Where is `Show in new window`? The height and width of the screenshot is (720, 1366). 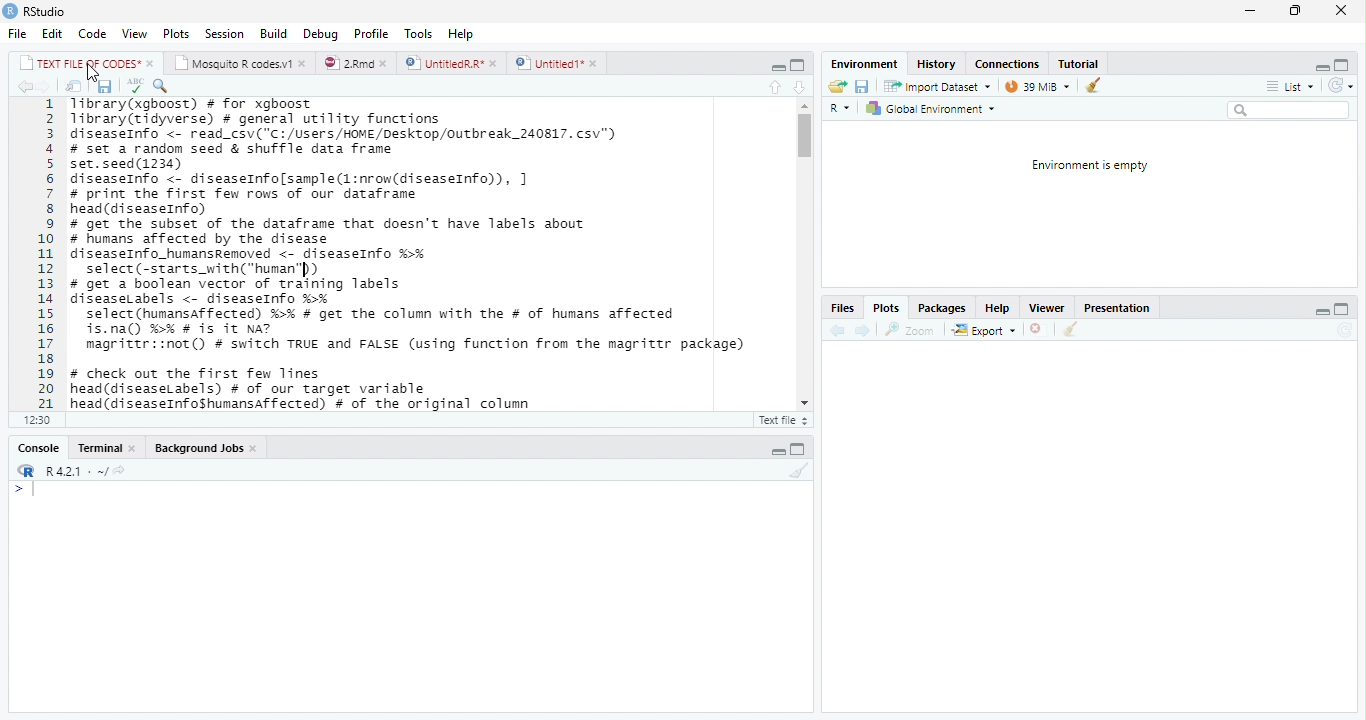
Show in new window is located at coordinates (70, 86).